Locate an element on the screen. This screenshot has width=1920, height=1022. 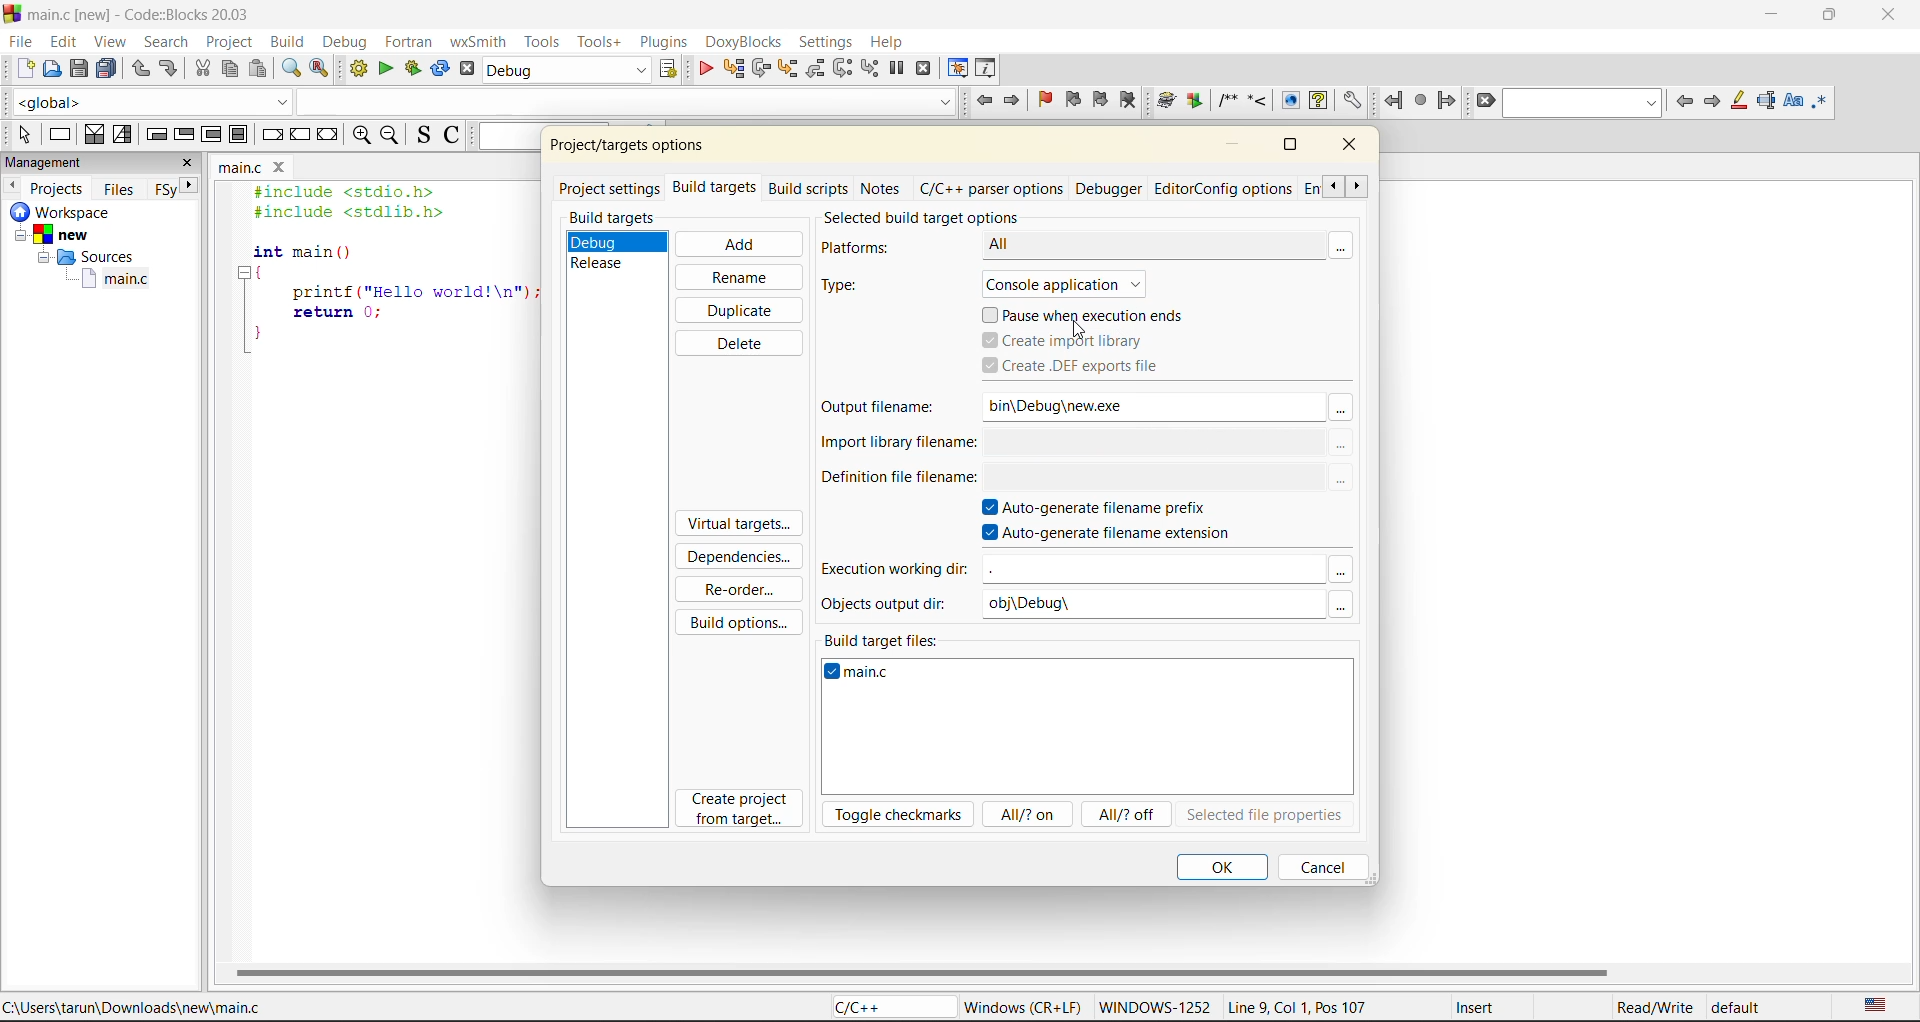
bin\Debug\new.exe is located at coordinates (1134, 405).